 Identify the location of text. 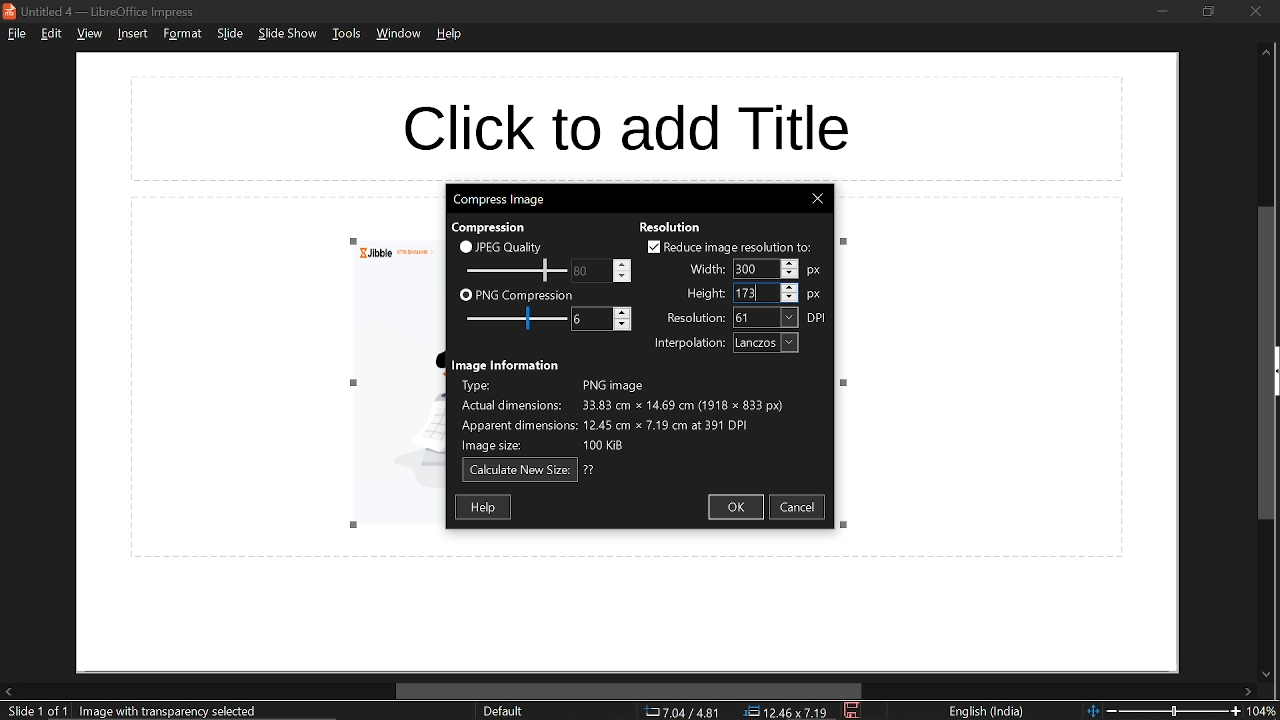
(590, 470).